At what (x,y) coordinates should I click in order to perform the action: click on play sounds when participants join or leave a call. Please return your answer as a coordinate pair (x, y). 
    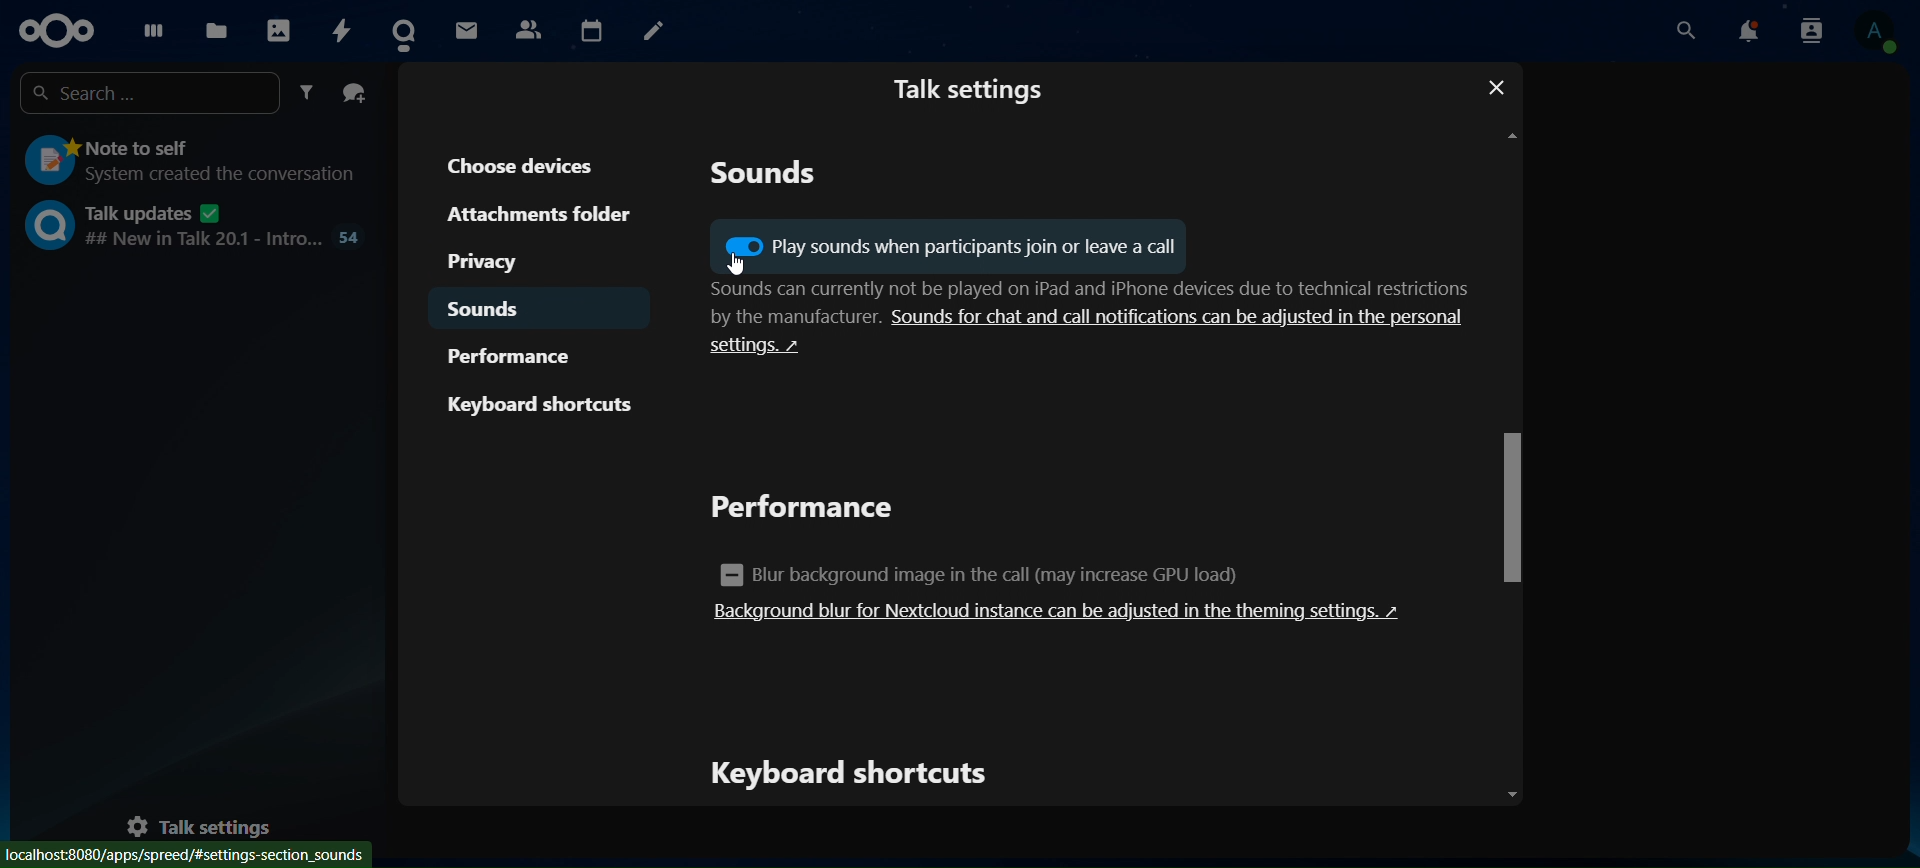
    Looking at the image, I should click on (947, 247).